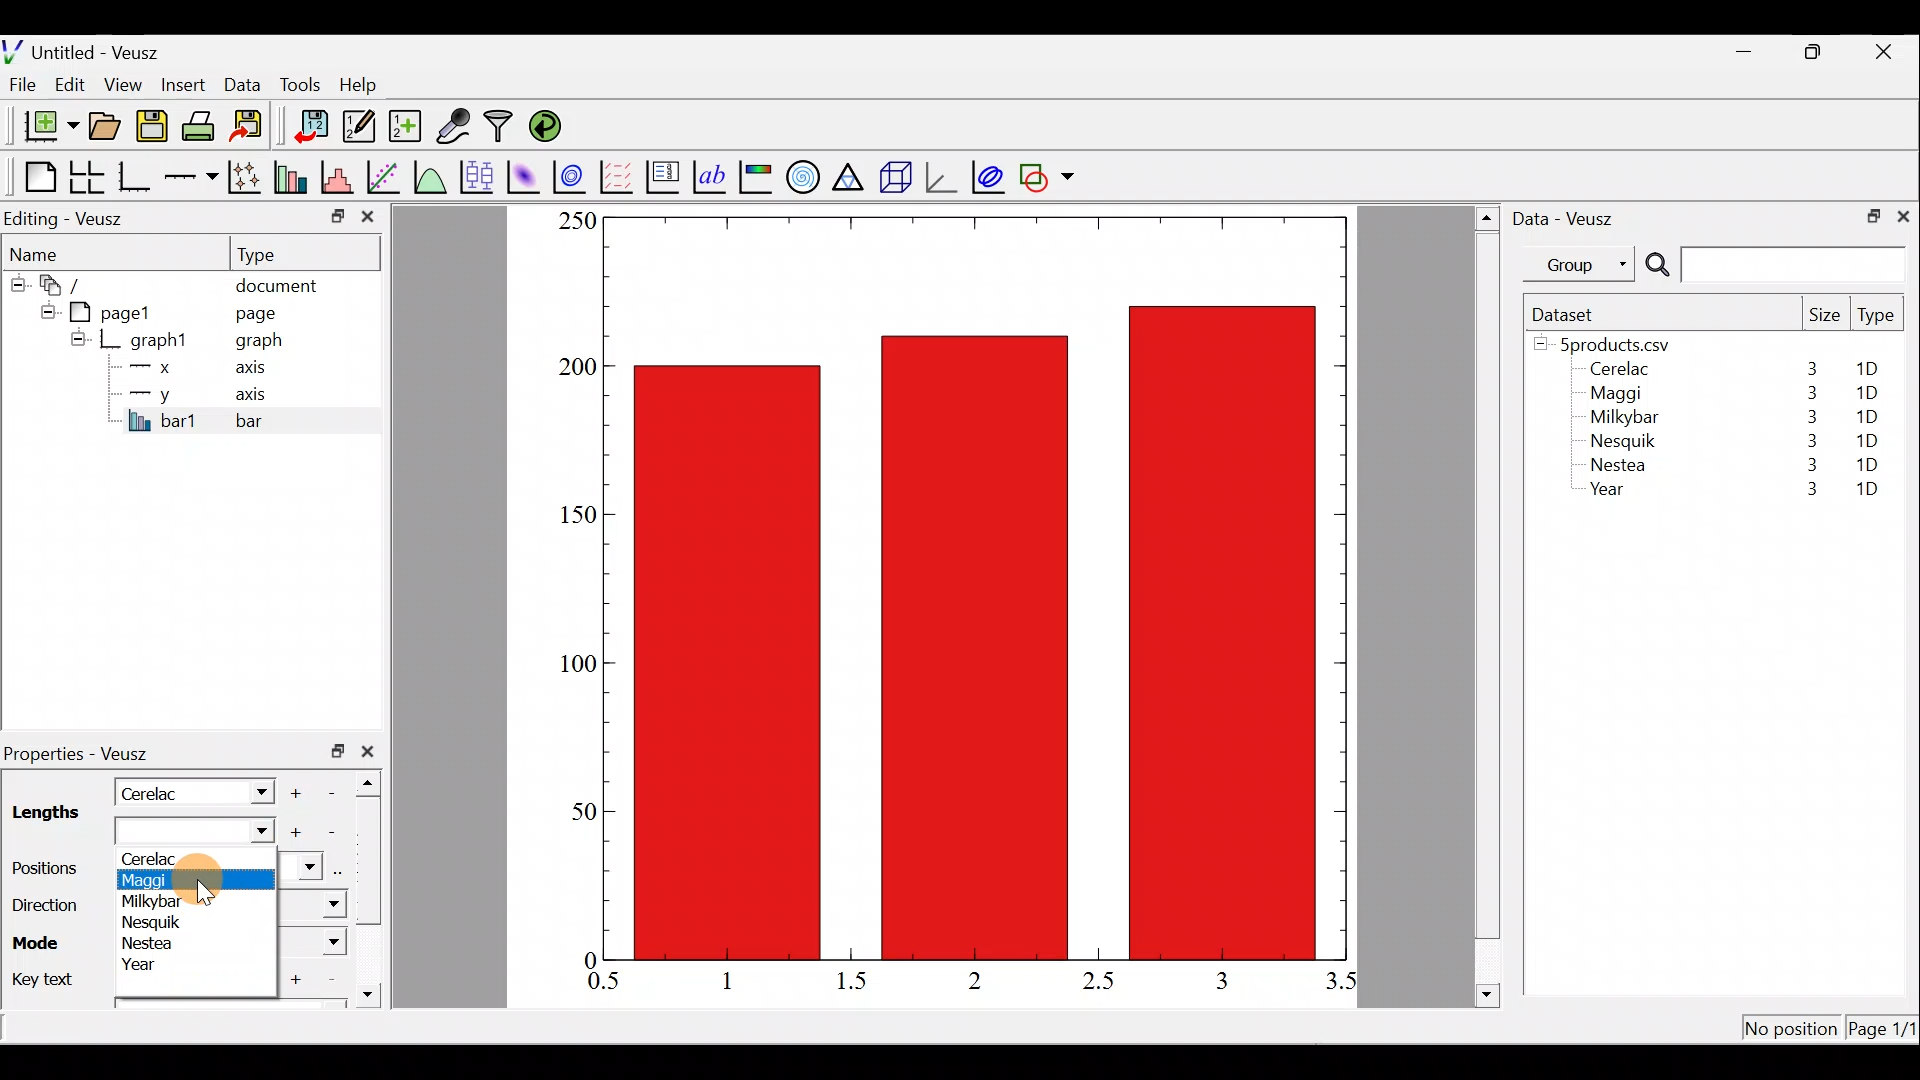 The image size is (1920, 1080). Describe the element at coordinates (299, 83) in the screenshot. I see `Tools` at that location.